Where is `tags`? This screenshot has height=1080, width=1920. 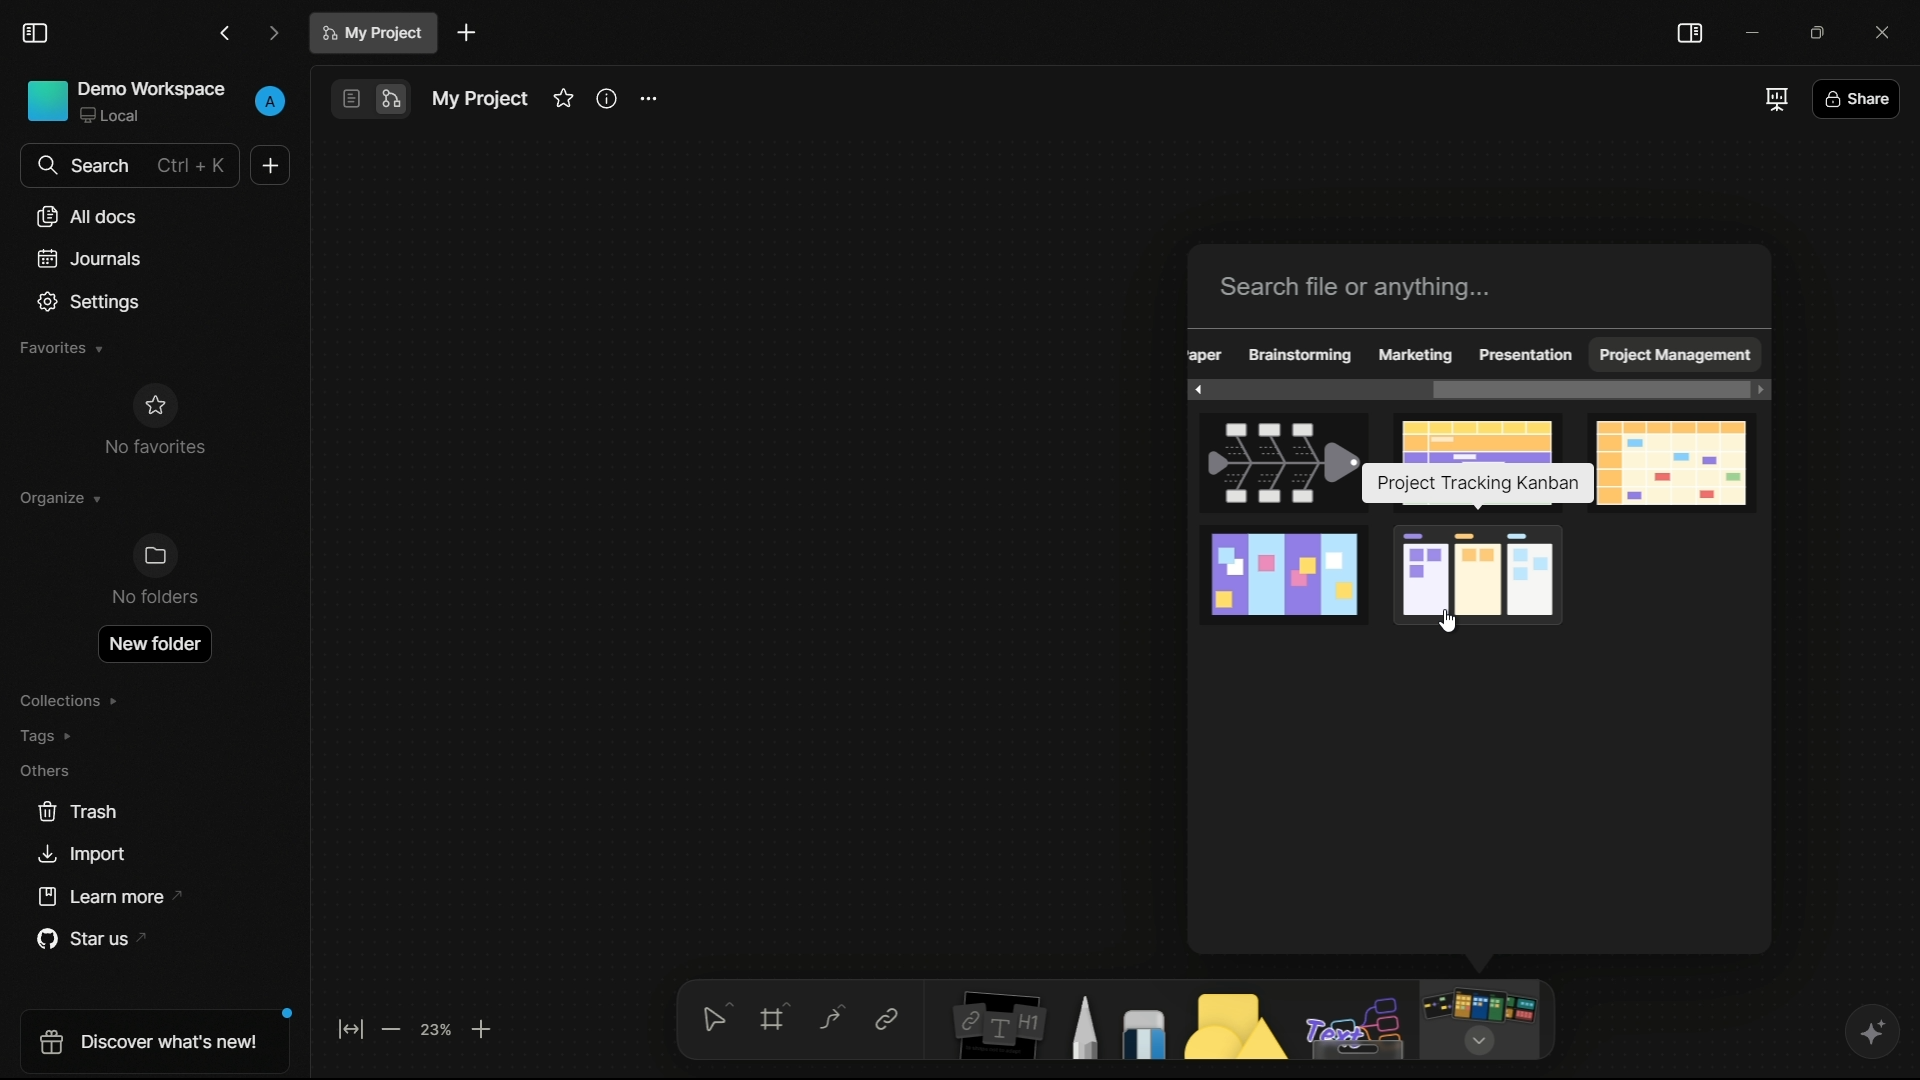 tags is located at coordinates (48, 736).